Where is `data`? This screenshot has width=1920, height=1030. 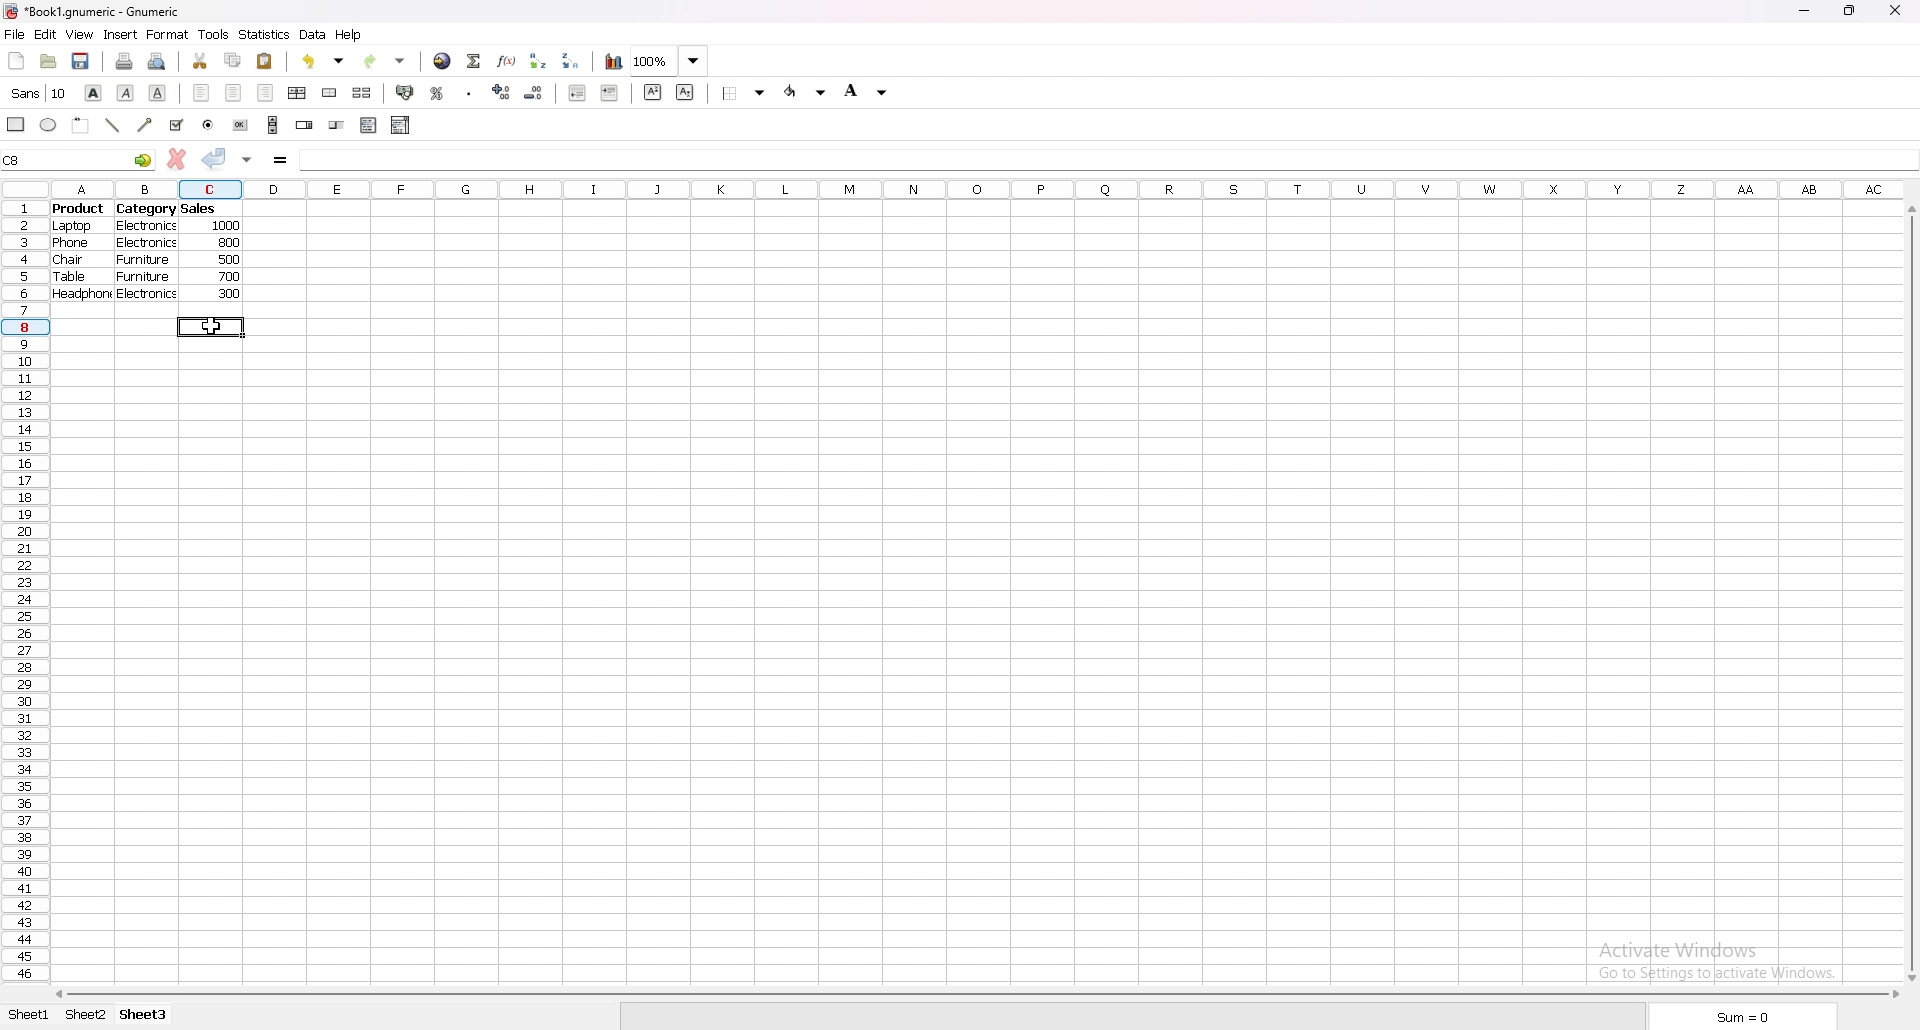 data is located at coordinates (312, 34).